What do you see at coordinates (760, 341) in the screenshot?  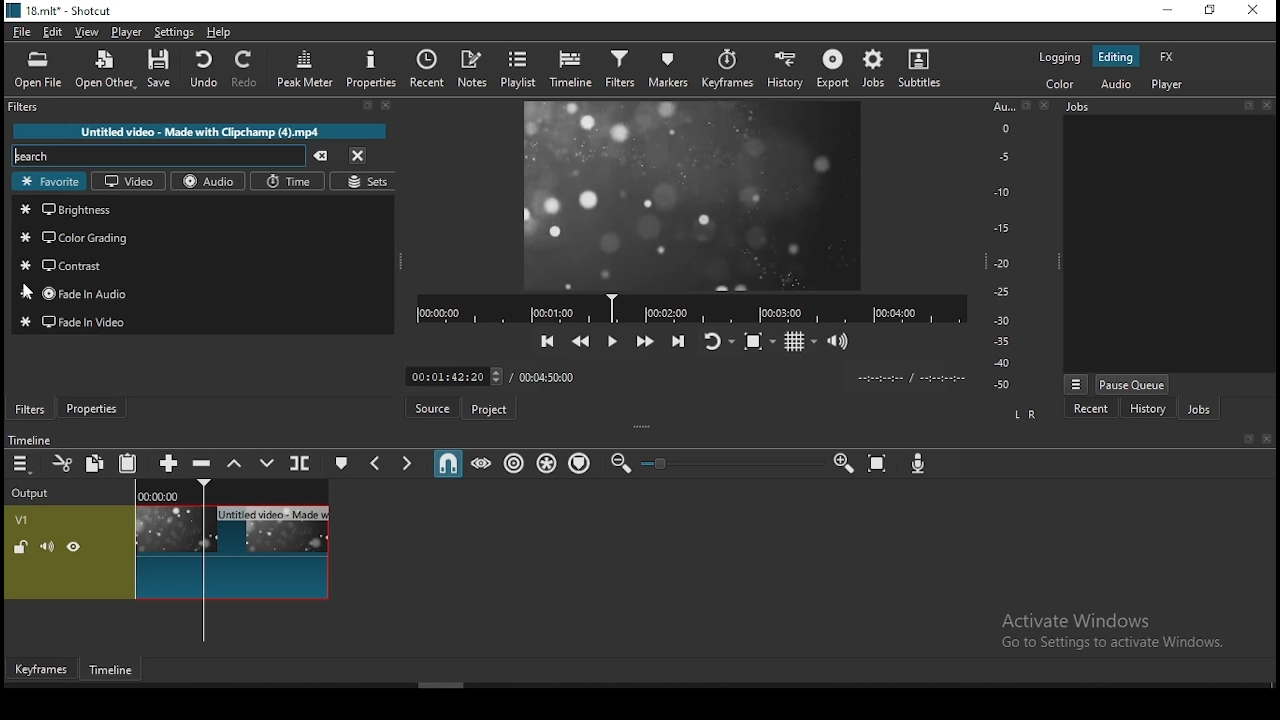 I see `toggle zoom` at bounding box center [760, 341].